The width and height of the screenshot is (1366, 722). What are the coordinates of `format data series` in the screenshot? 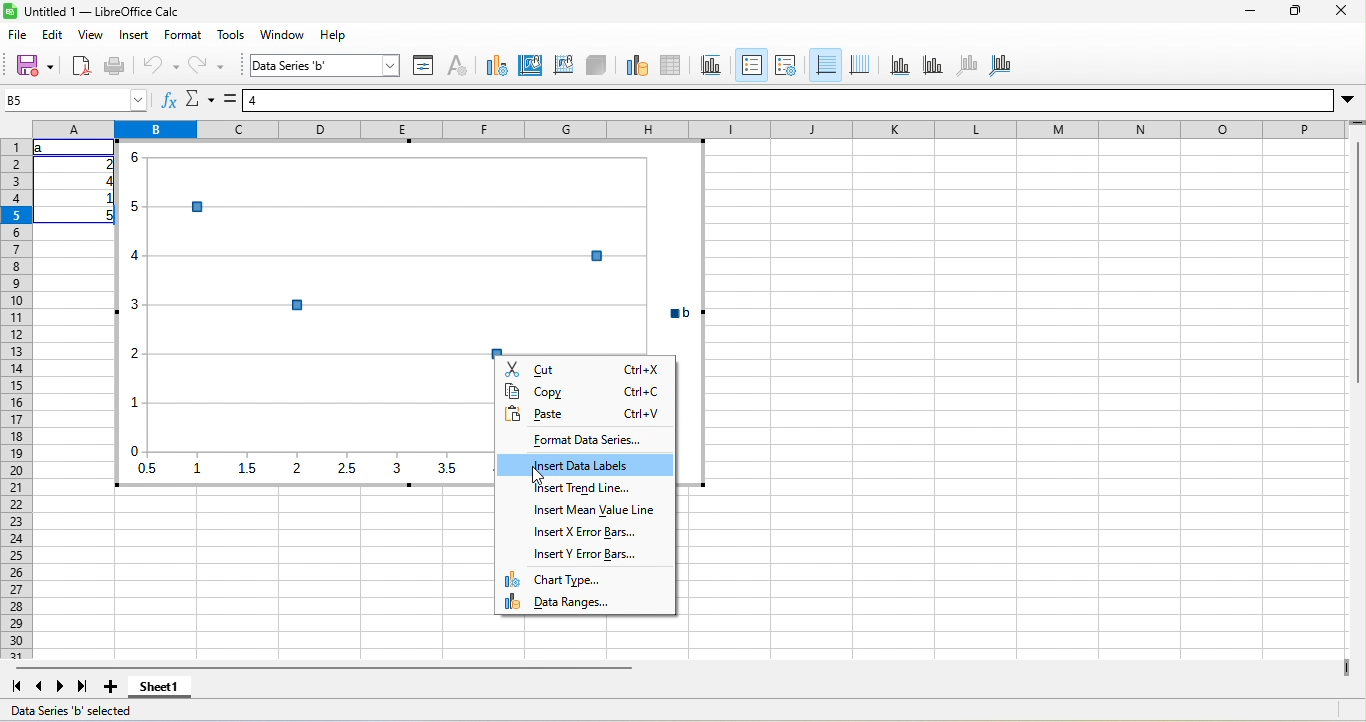 It's located at (584, 439).